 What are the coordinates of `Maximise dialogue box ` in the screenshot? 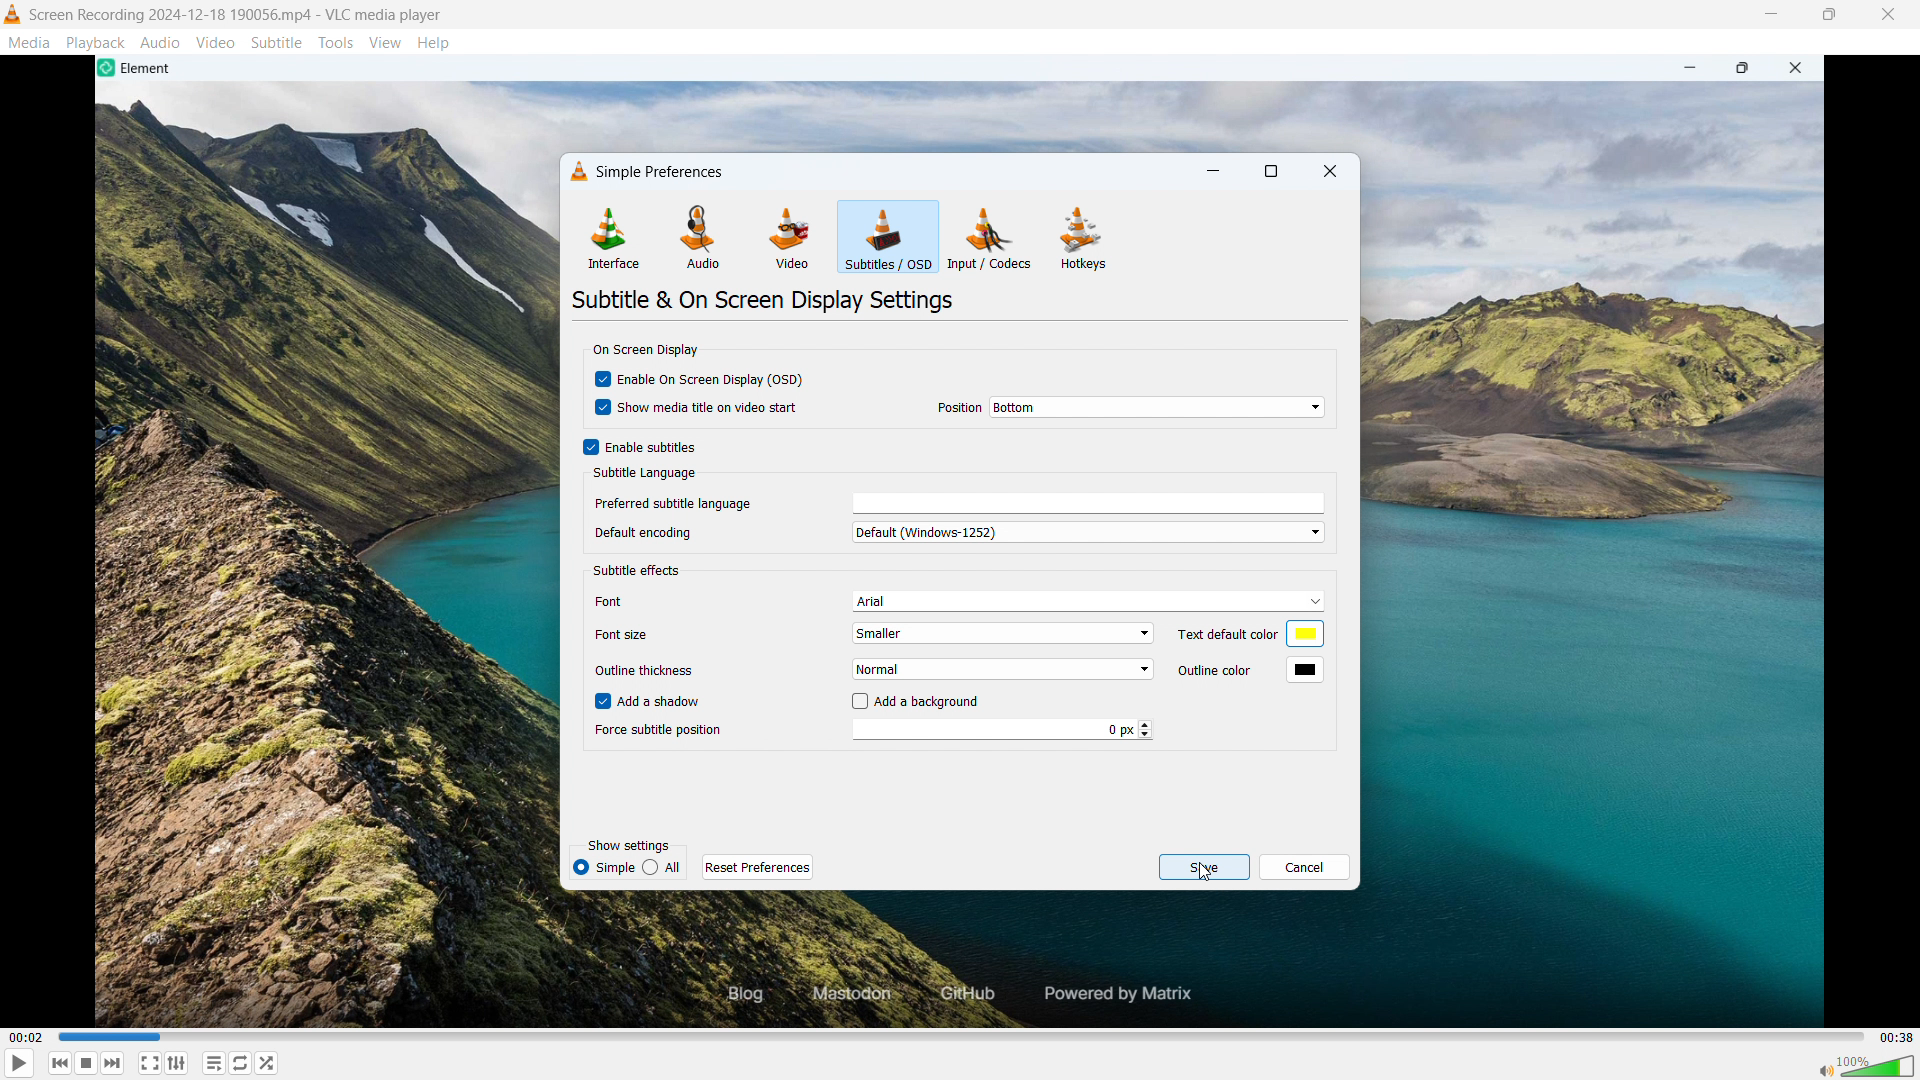 It's located at (1272, 171).